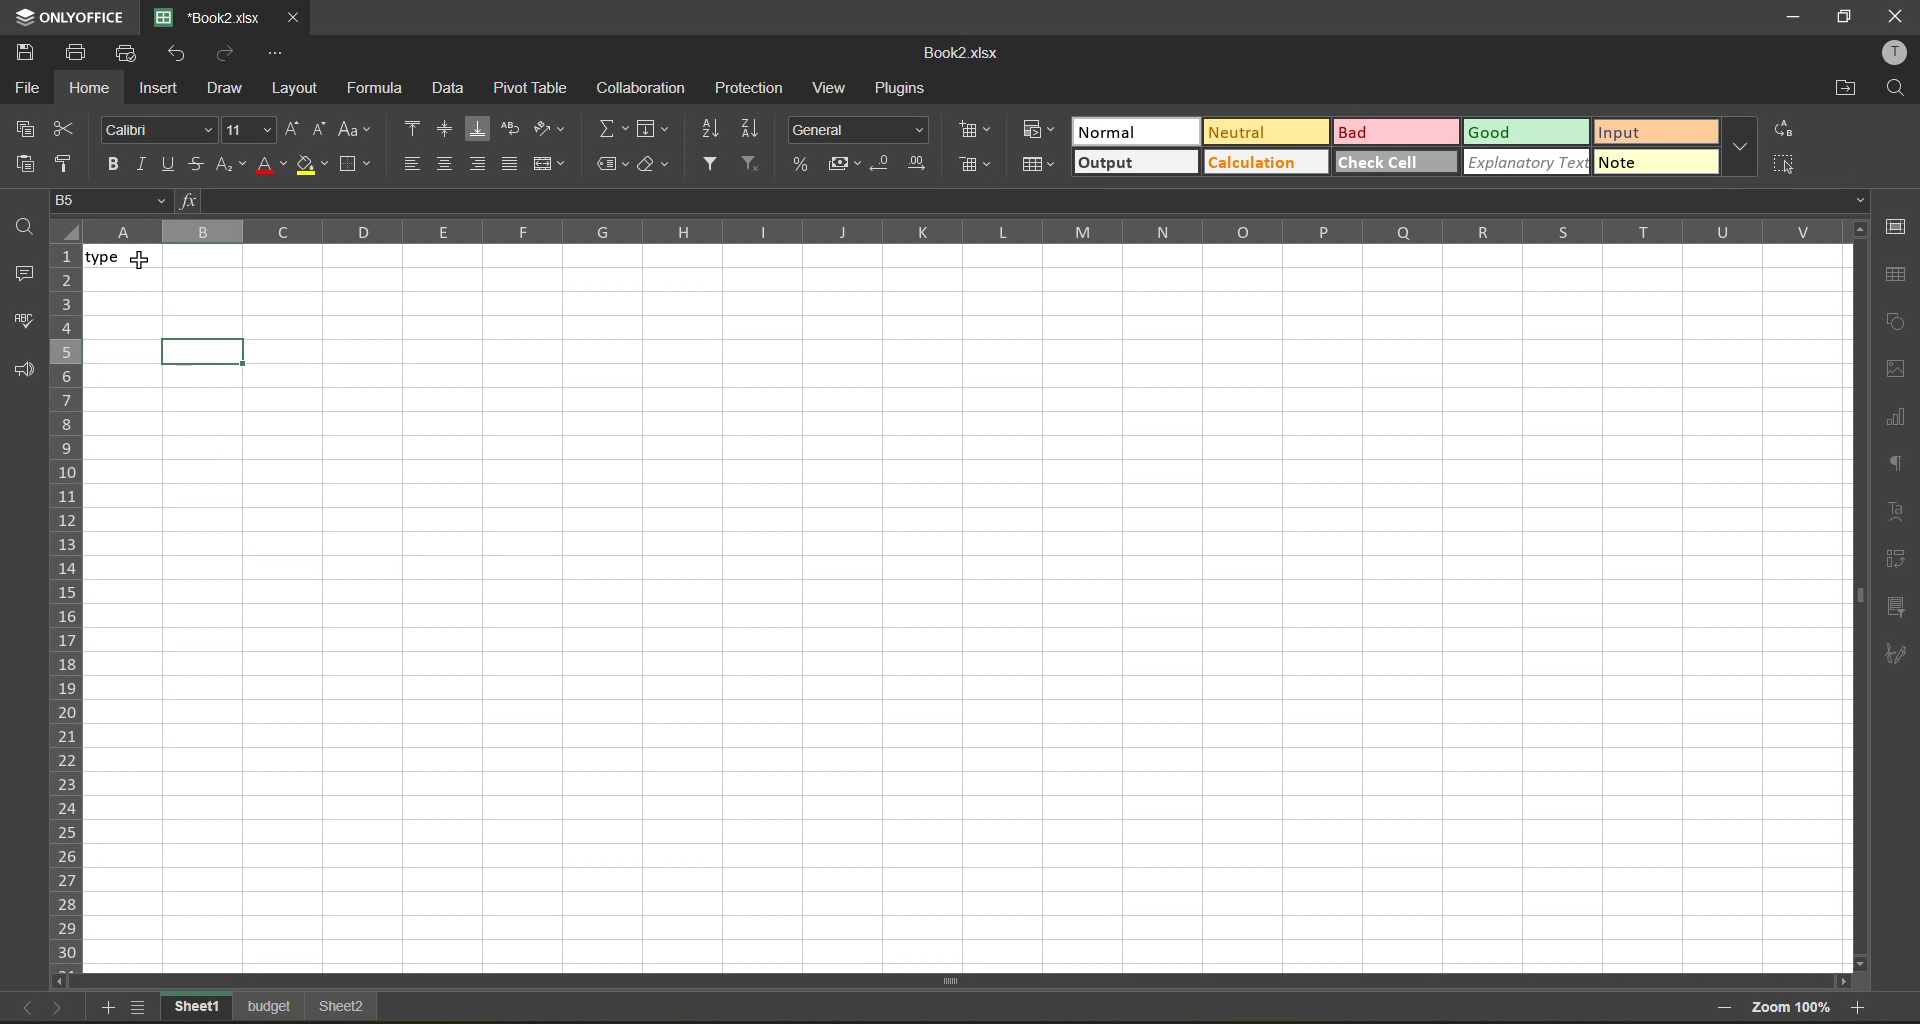  I want to click on profile, so click(1891, 53).